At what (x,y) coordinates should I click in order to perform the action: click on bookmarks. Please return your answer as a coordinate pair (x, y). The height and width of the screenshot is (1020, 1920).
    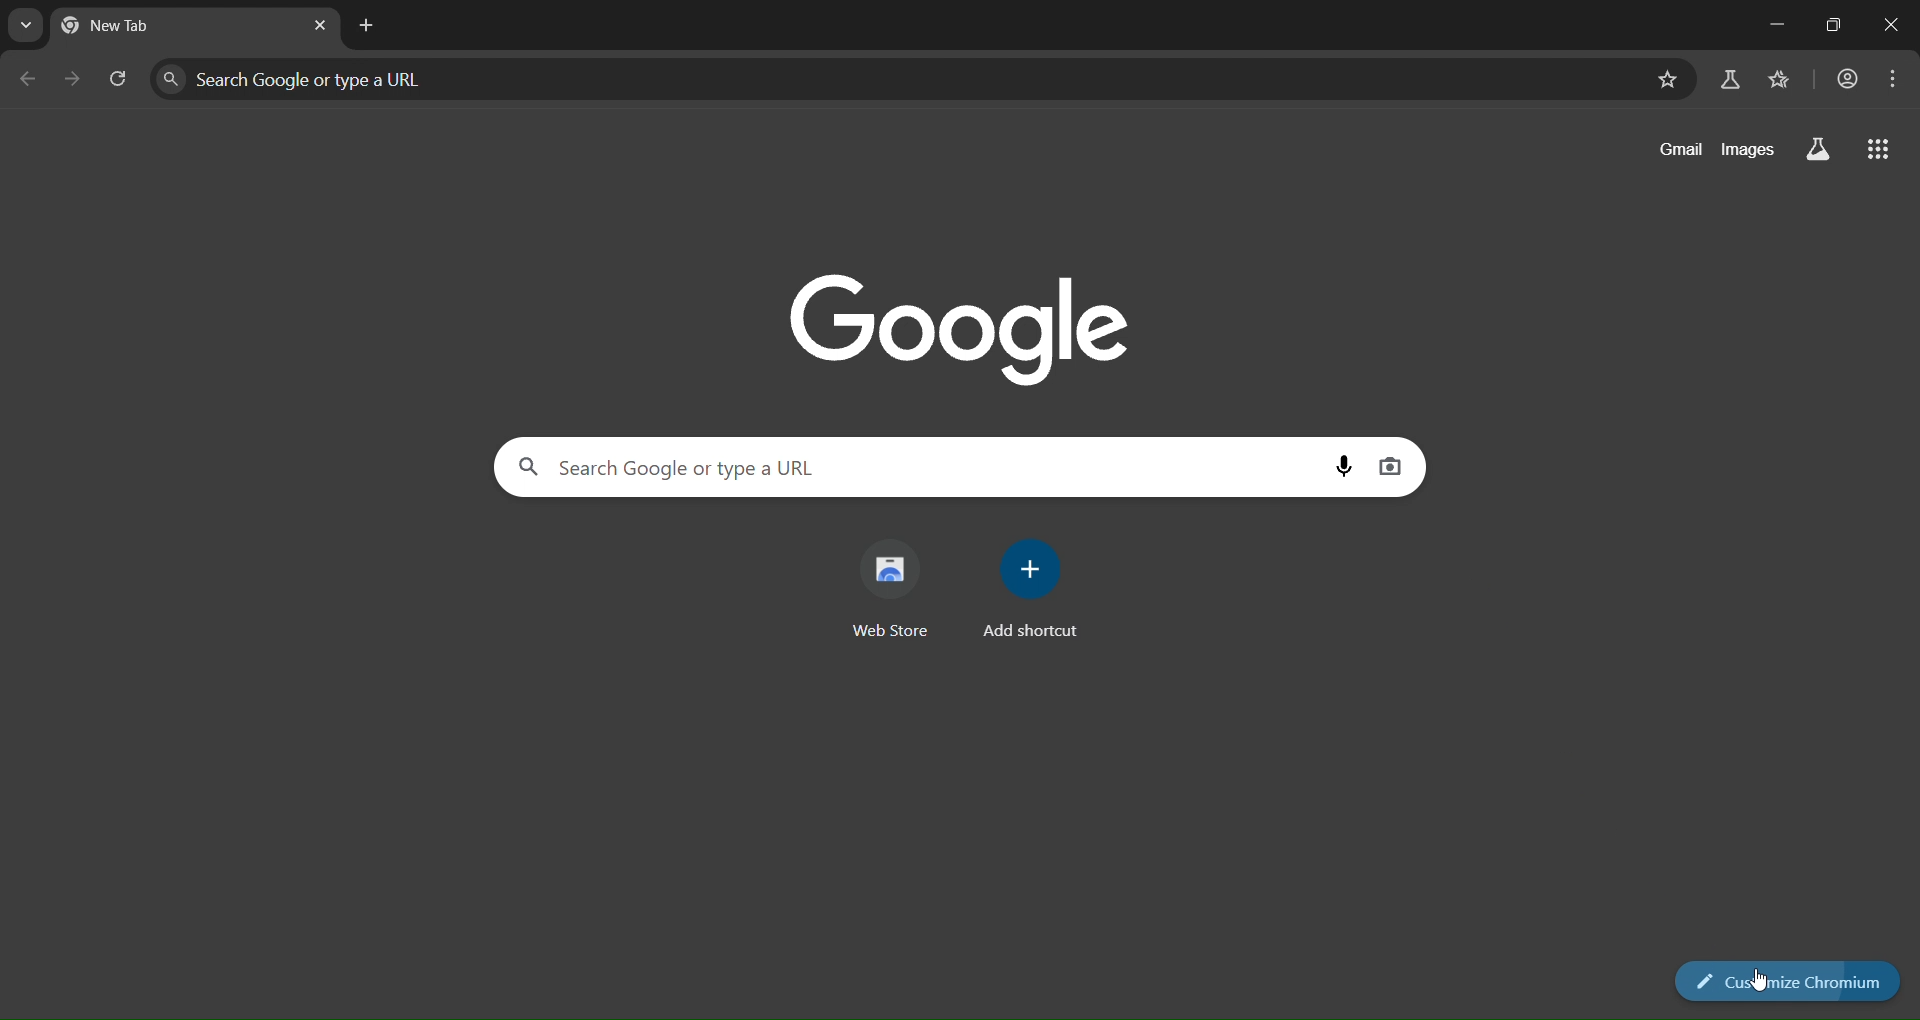
    Looking at the image, I should click on (1782, 79).